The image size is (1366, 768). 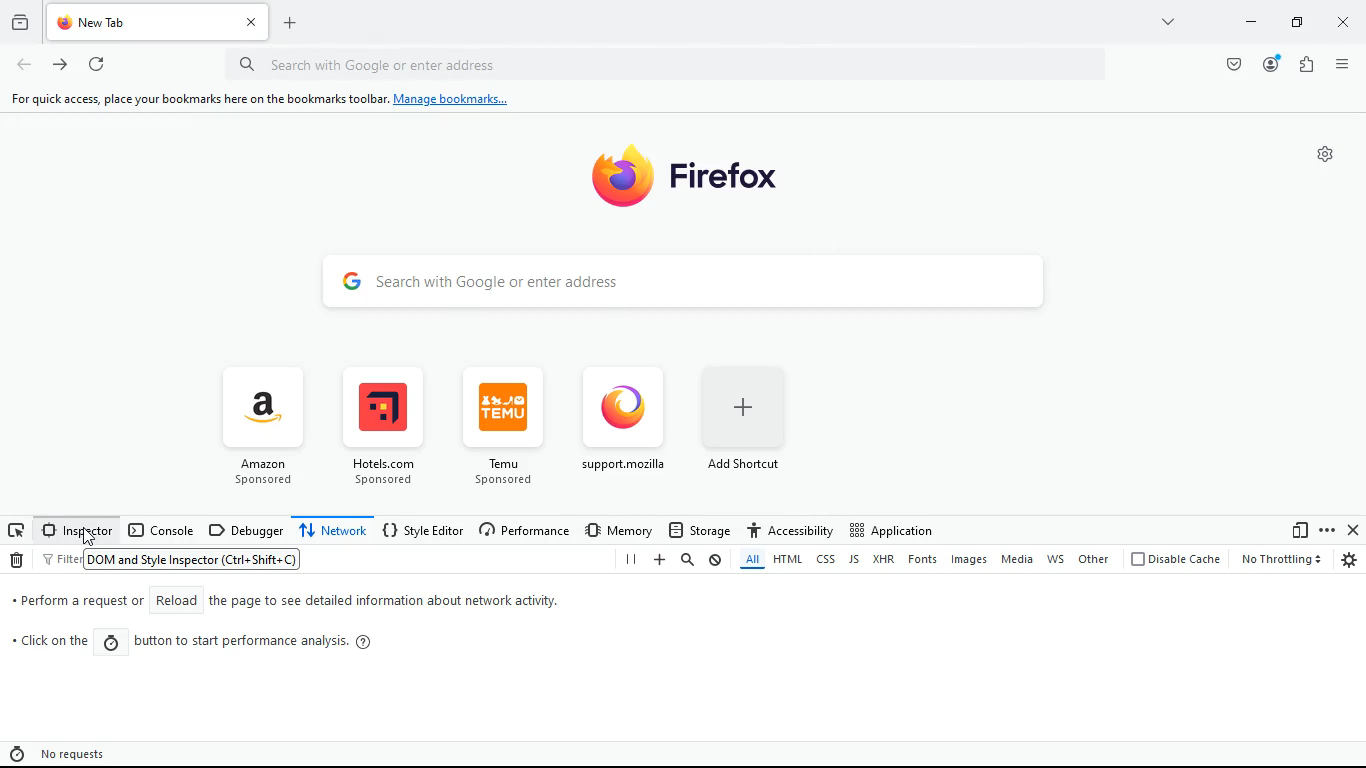 What do you see at coordinates (195, 99) in the screenshot?
I see `For quick access, place your bookmarks here on the bookmarks toolbar` at bounding box center [195, 99].